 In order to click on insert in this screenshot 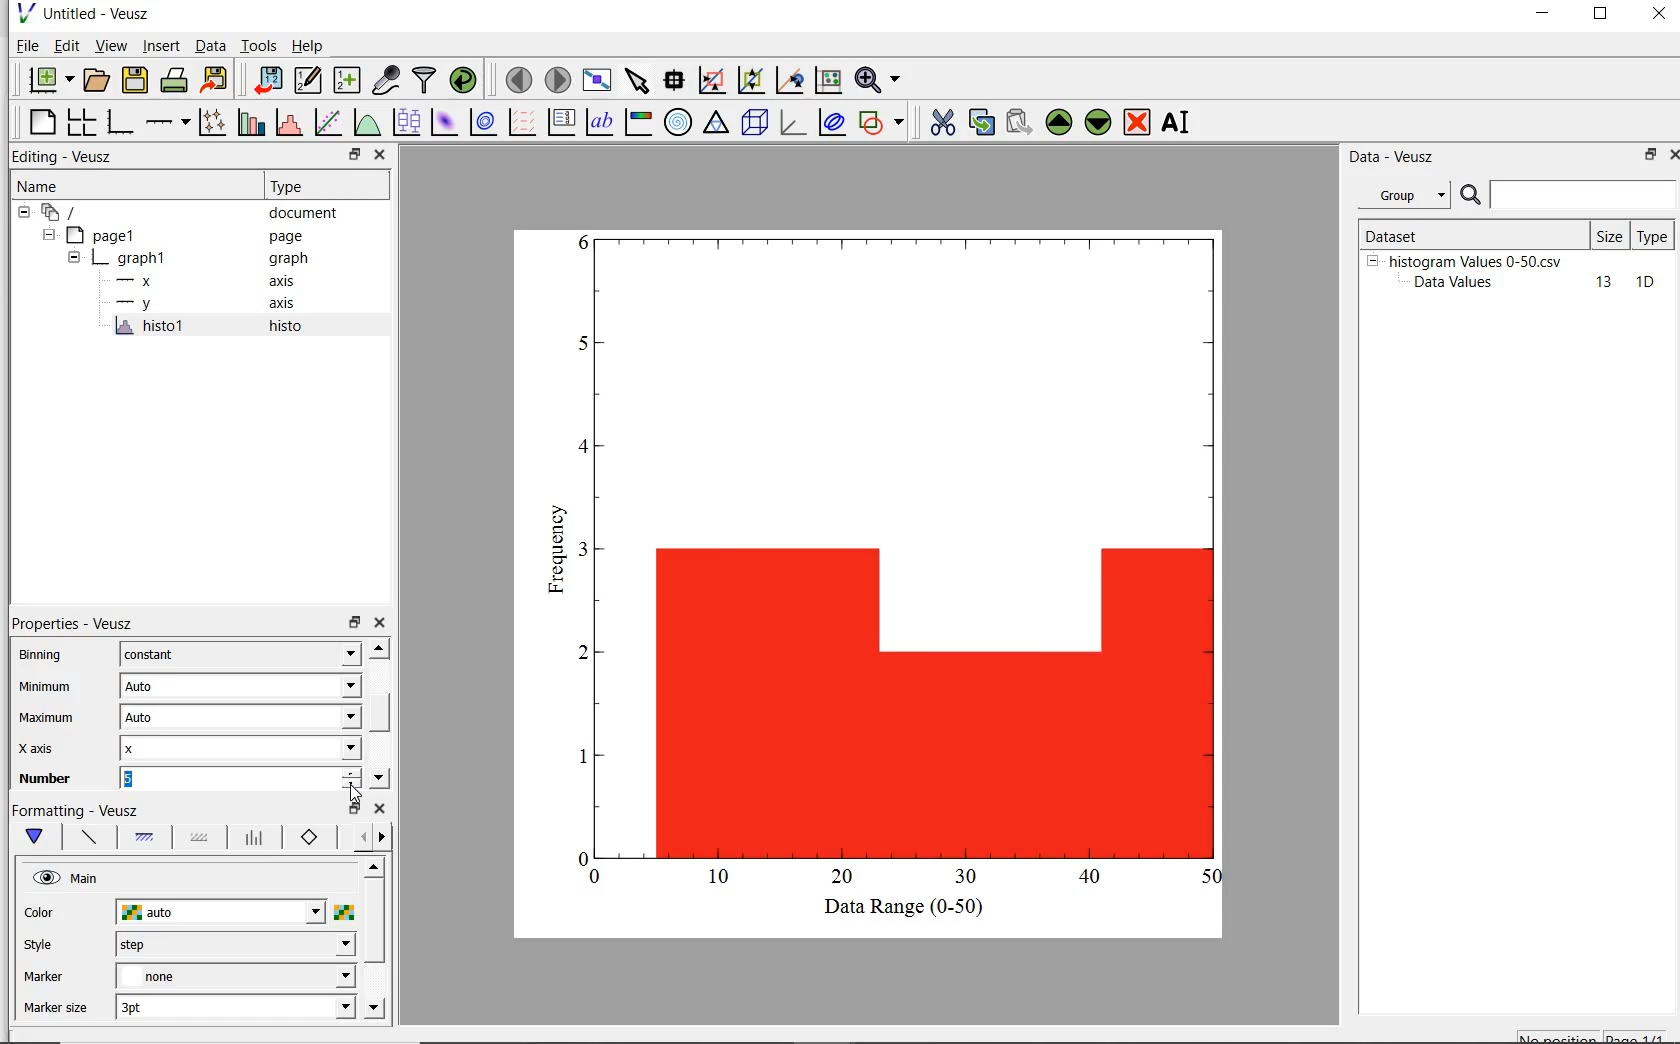, I will do `click(161, 46)`.